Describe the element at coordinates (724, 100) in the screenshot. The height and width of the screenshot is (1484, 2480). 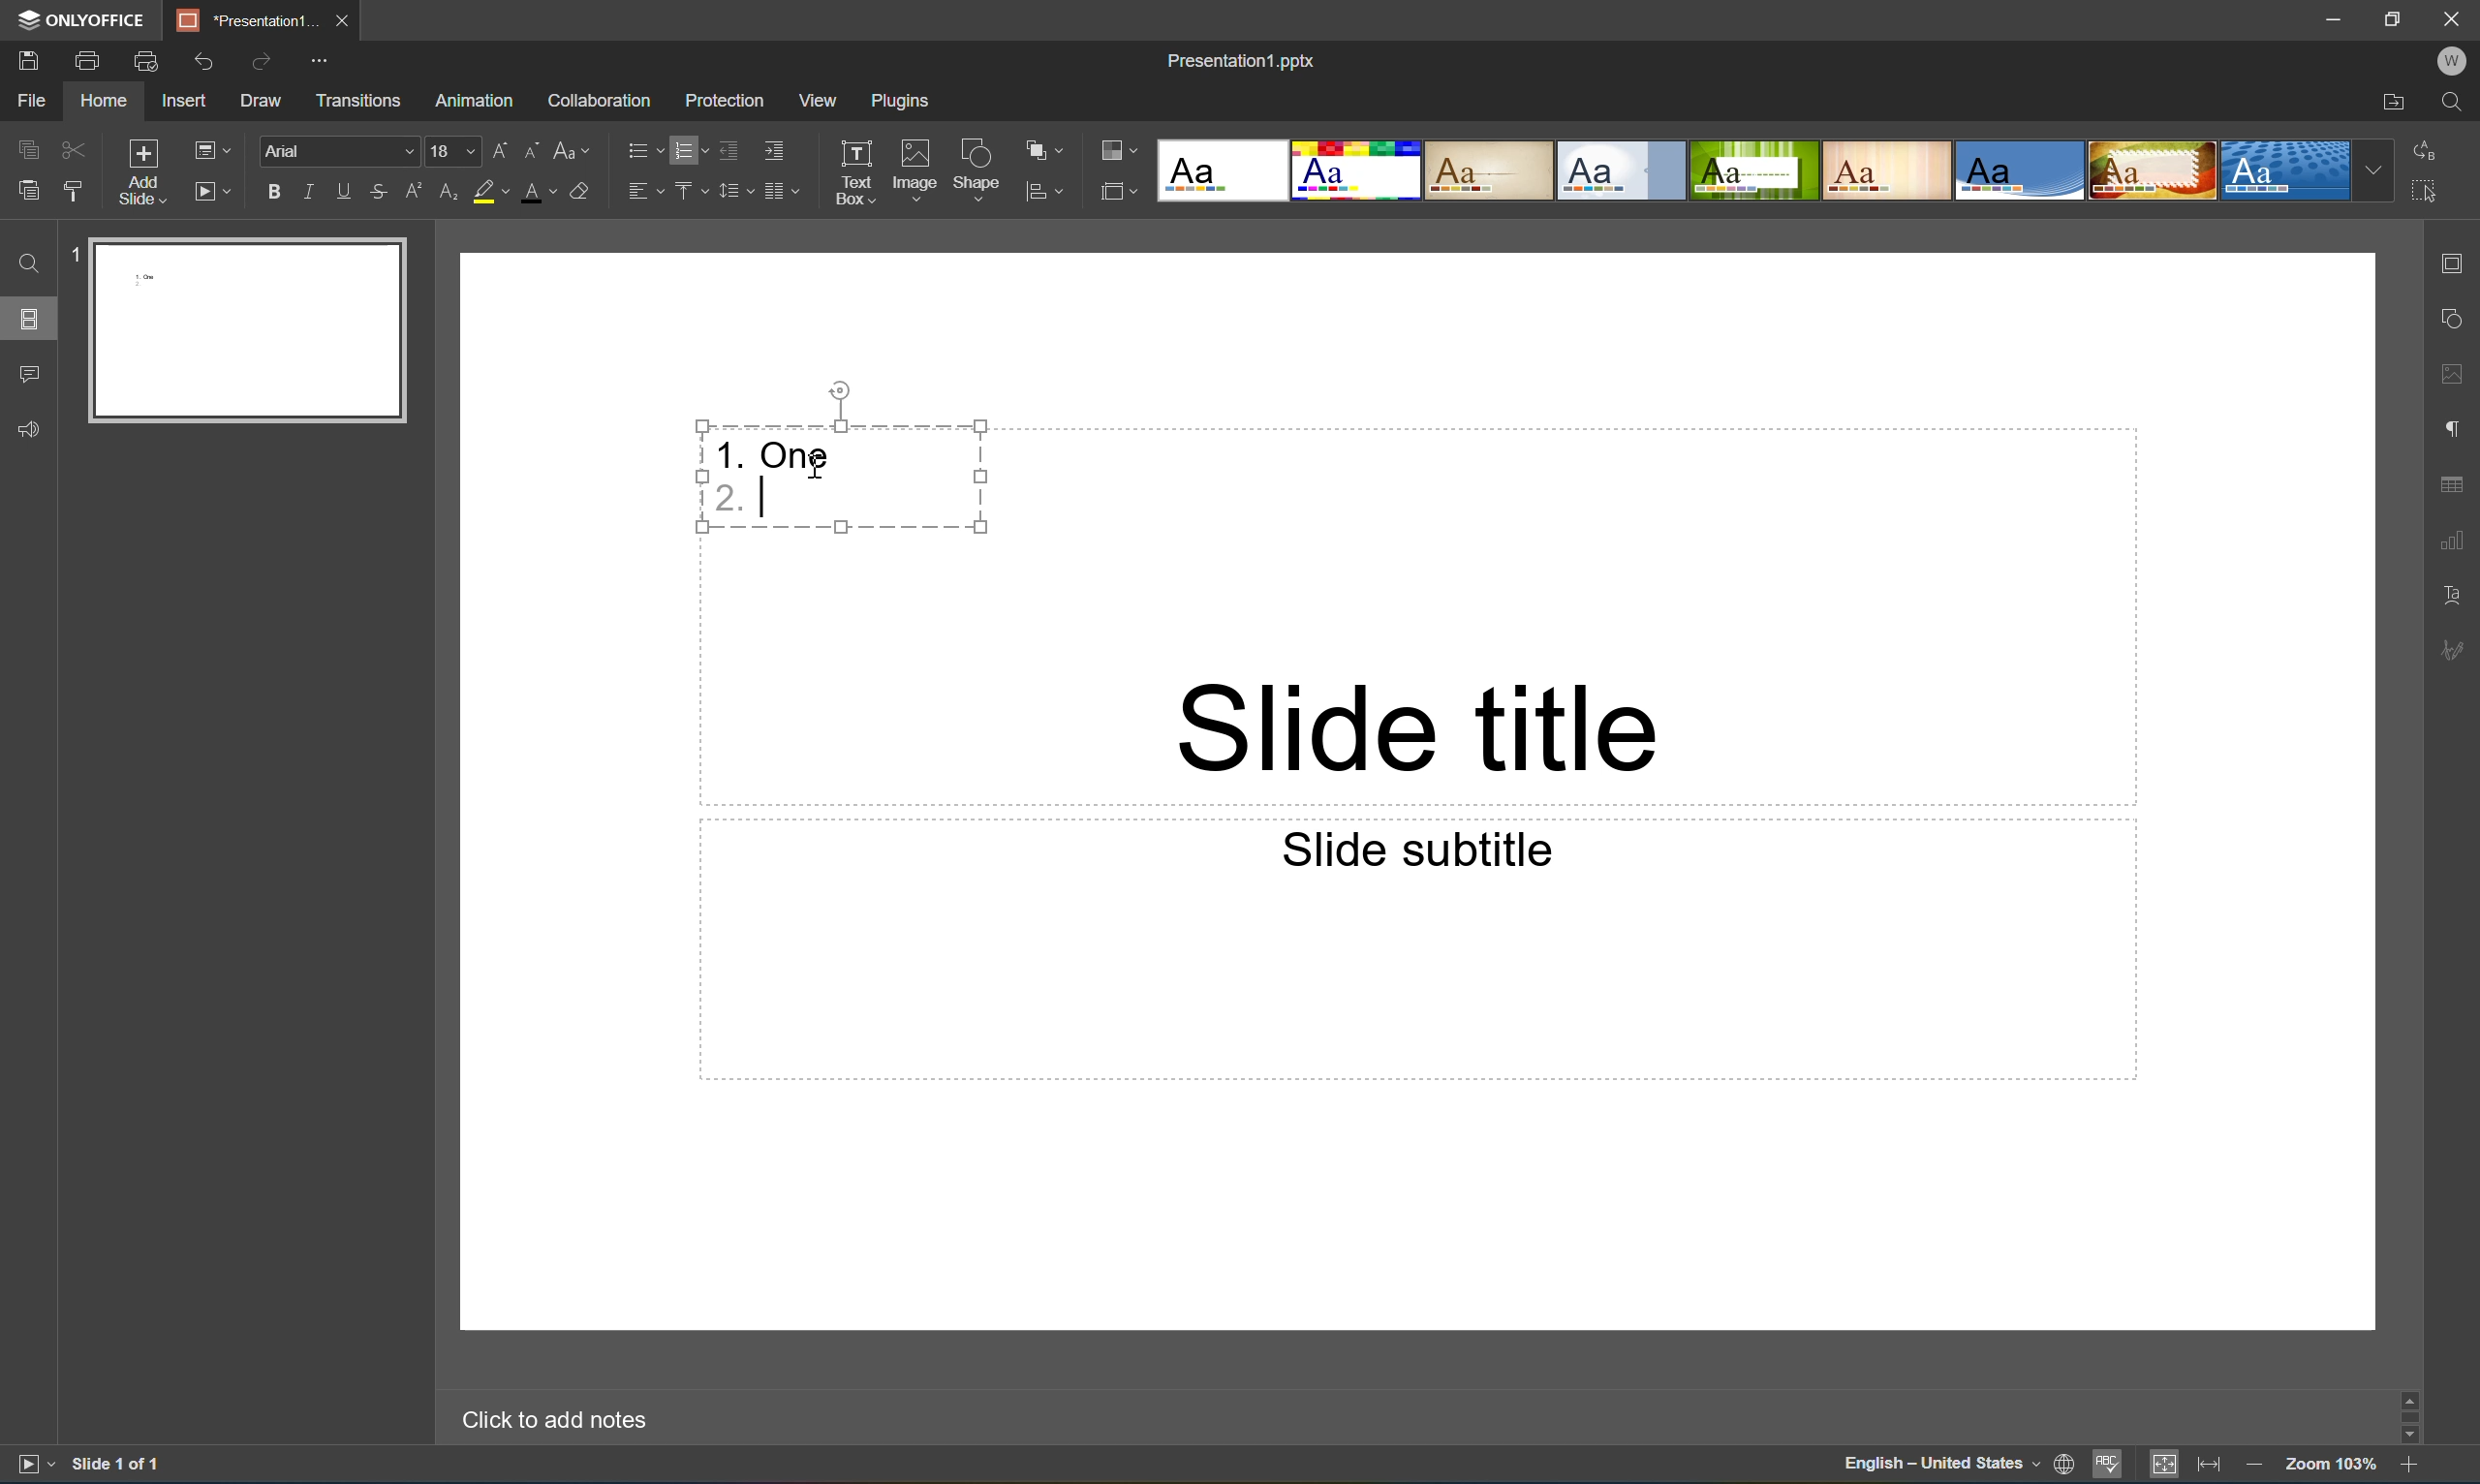
I see `Protection` at that location.